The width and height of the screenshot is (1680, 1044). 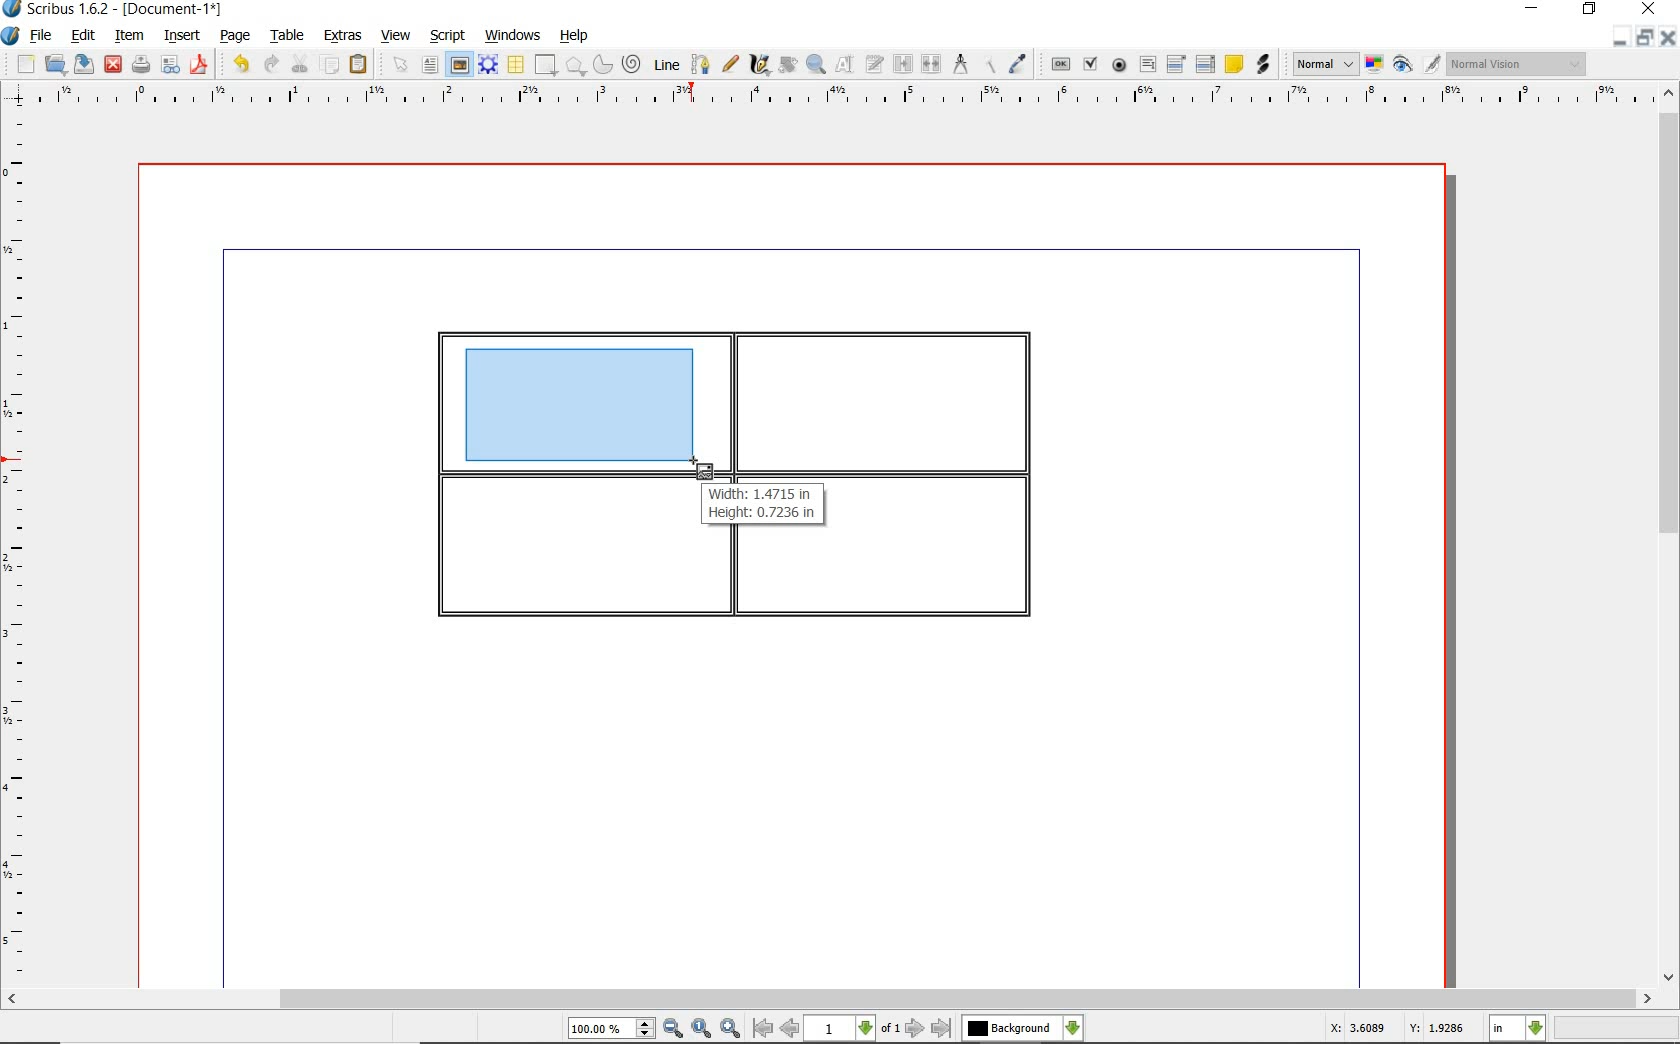 I want to click on toggle color management system, so click(x=1376, y=66).